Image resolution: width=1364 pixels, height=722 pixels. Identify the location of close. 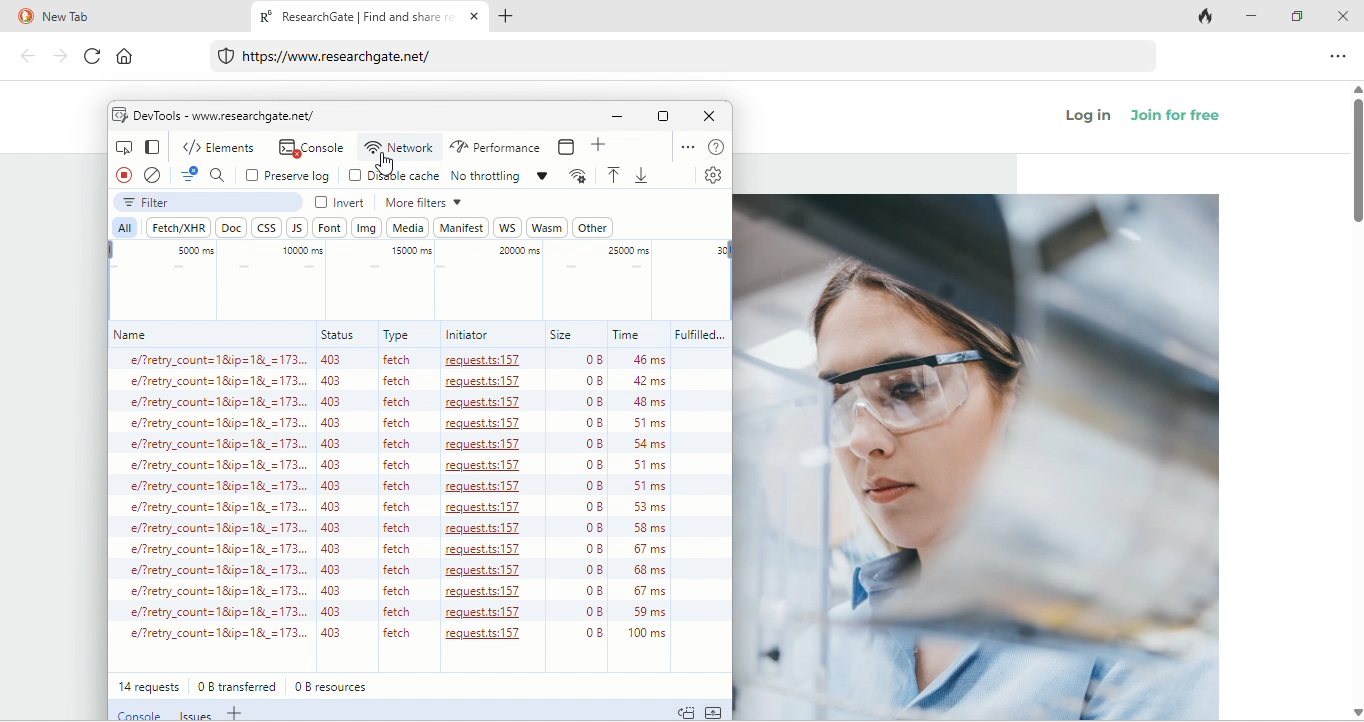
(1343, 15).